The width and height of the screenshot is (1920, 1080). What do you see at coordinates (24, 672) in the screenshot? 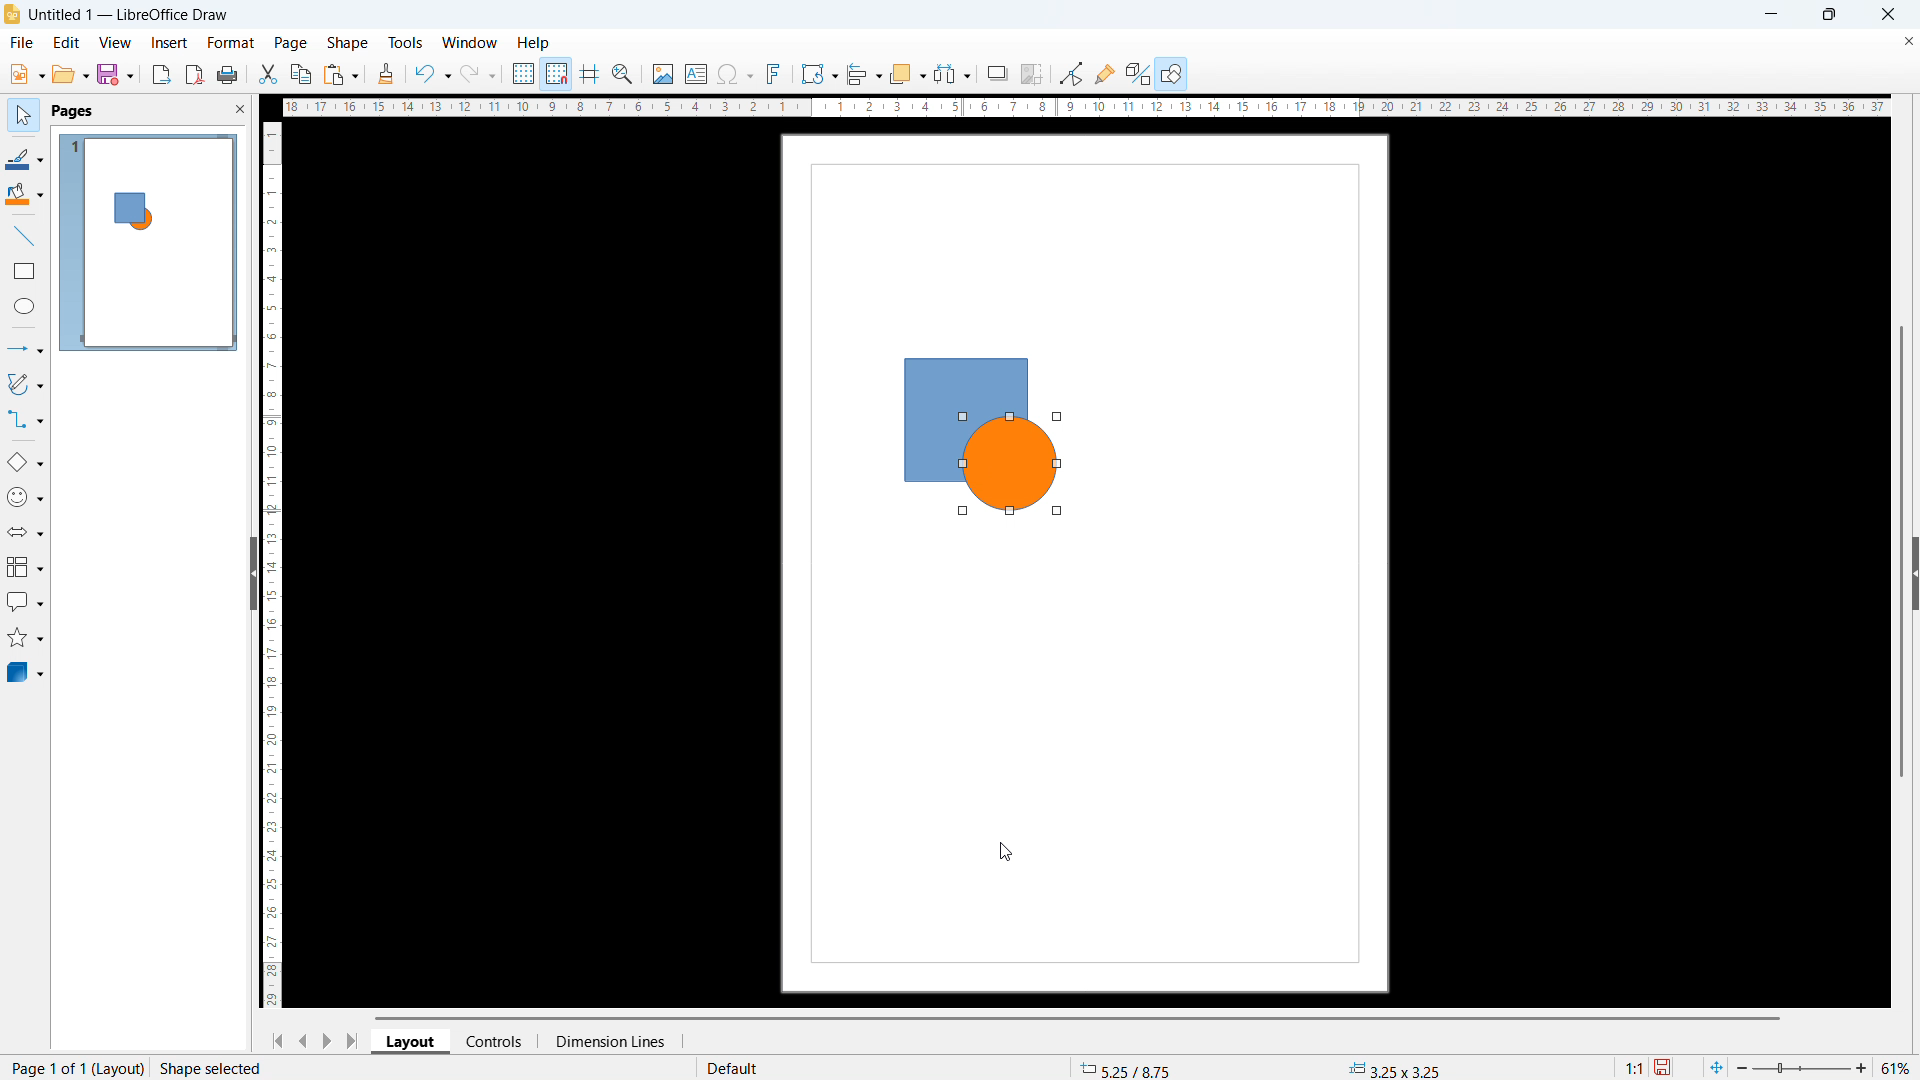
I see `3D objects ` at bounding box center [24, 672].